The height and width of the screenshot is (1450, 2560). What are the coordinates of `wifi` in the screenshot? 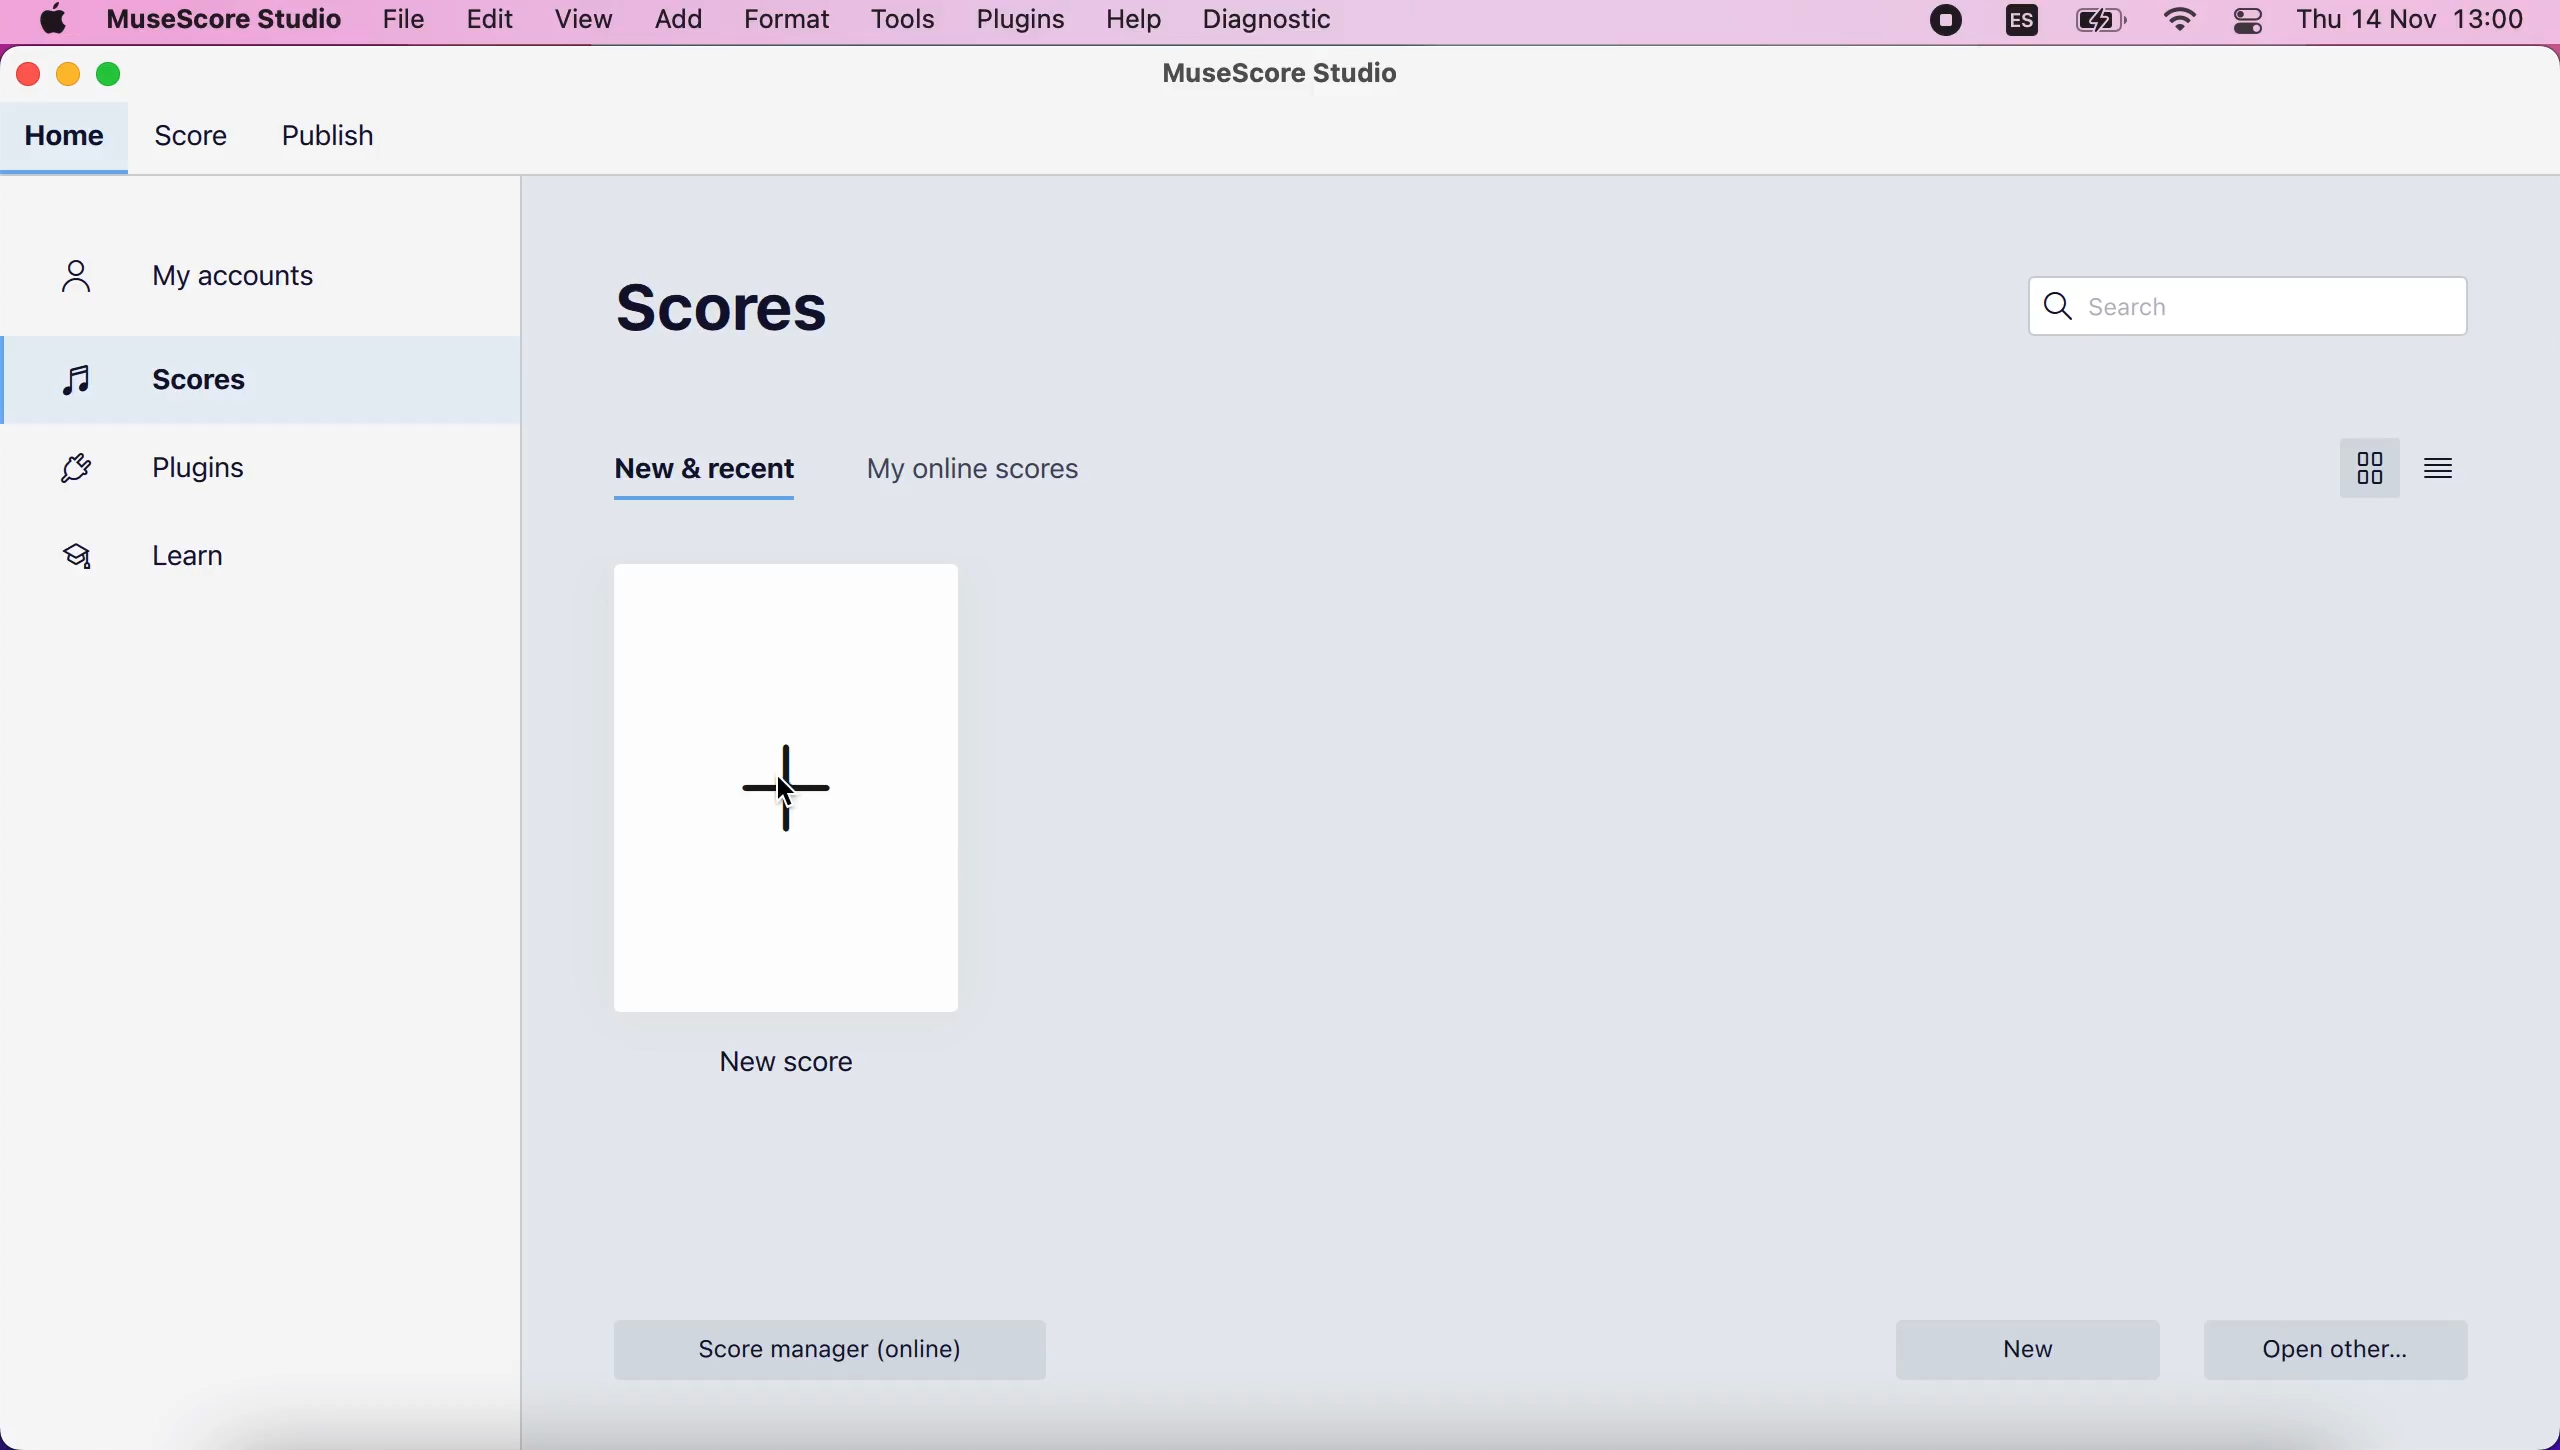 It's located at (2186, 26).